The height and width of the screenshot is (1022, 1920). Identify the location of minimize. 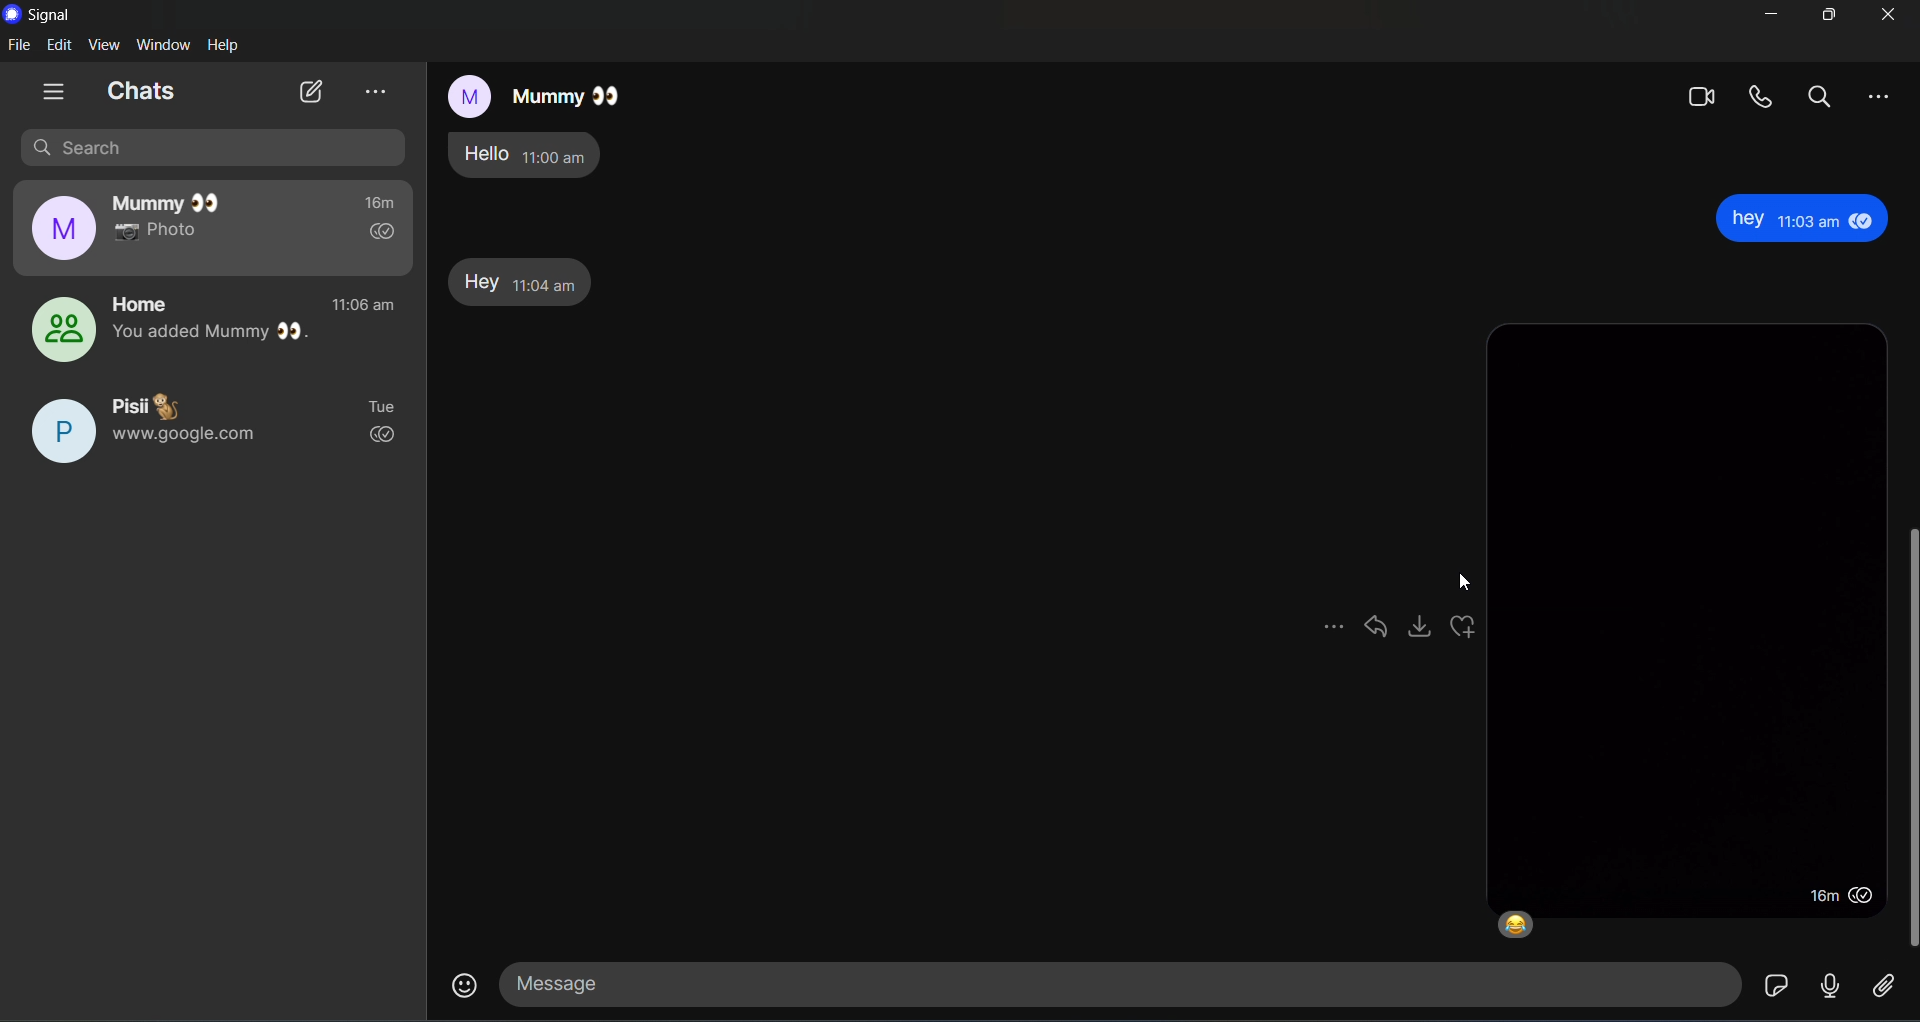
(1772, 16).